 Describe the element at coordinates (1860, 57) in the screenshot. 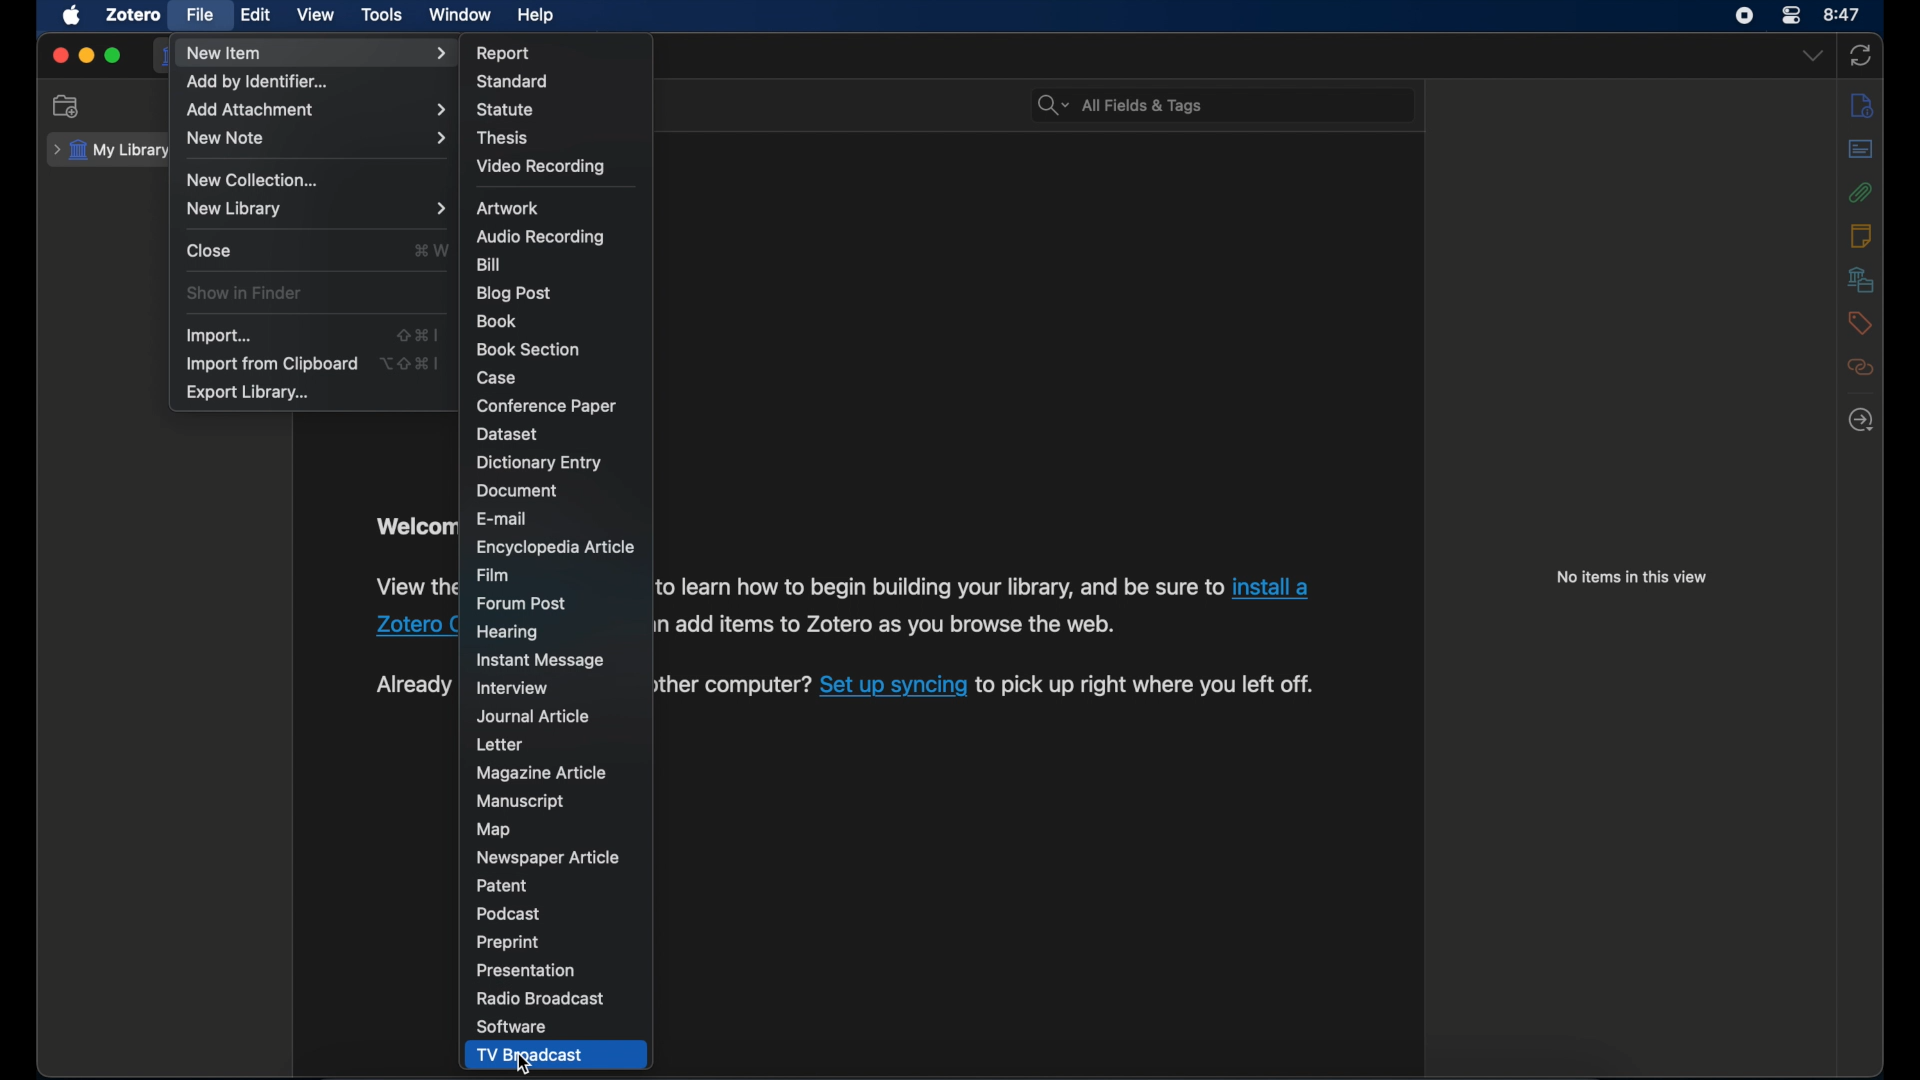

I see `sync` at that location.